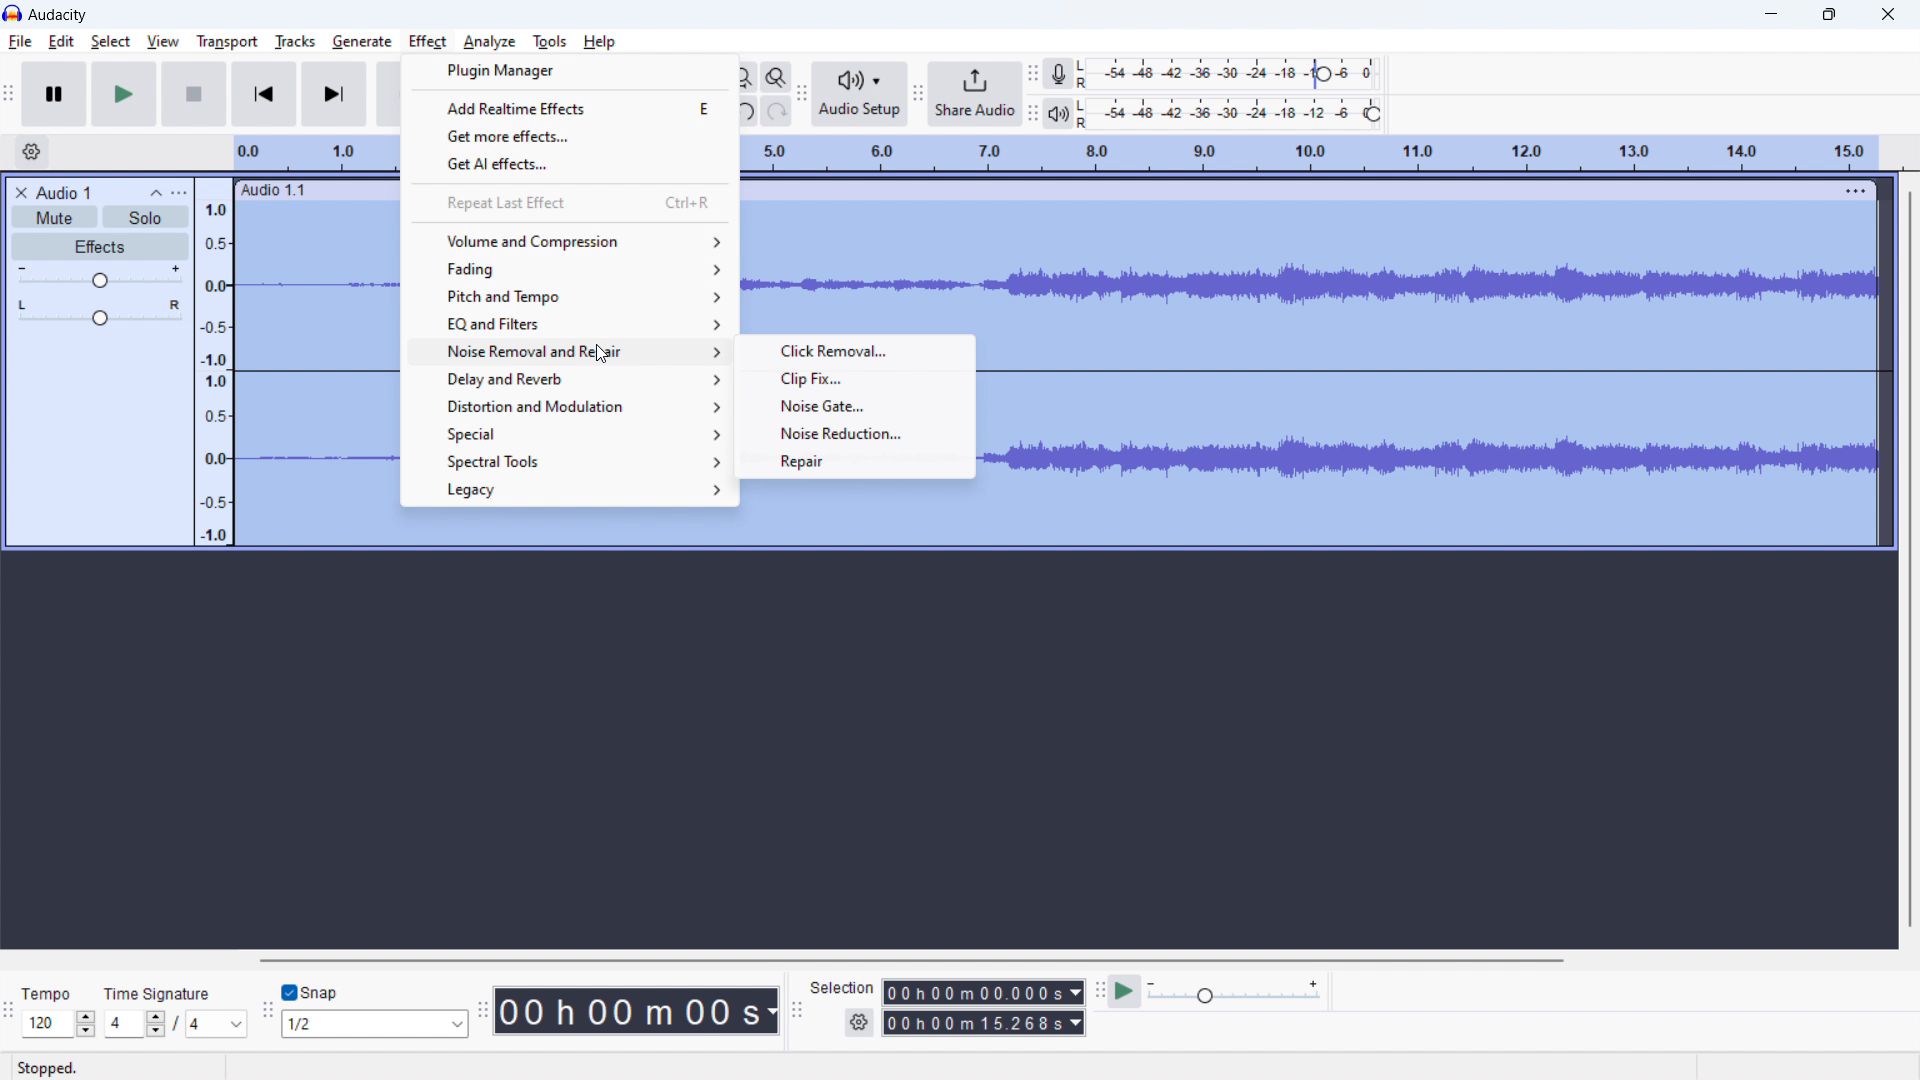  Describe the element at coordinates (568, 241) in the screenshot. I see `volume and compression` at that location.